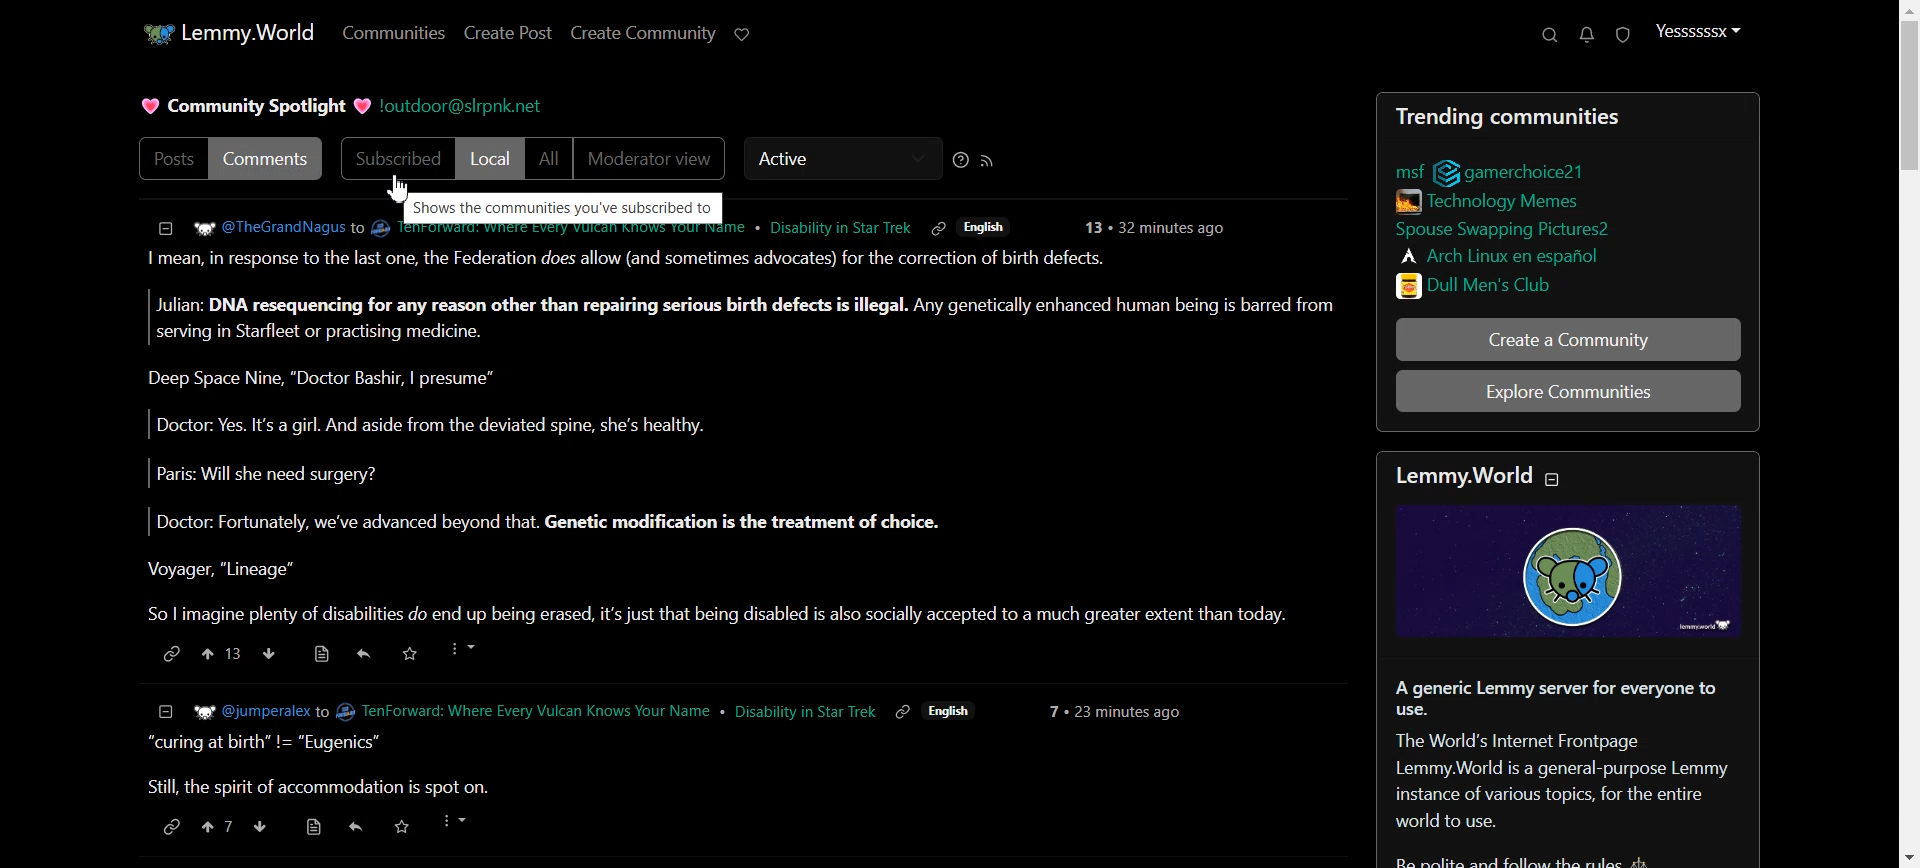 The height and width of the screenshot is (868, 1920). I want to click on copy link, so click(169, 827).